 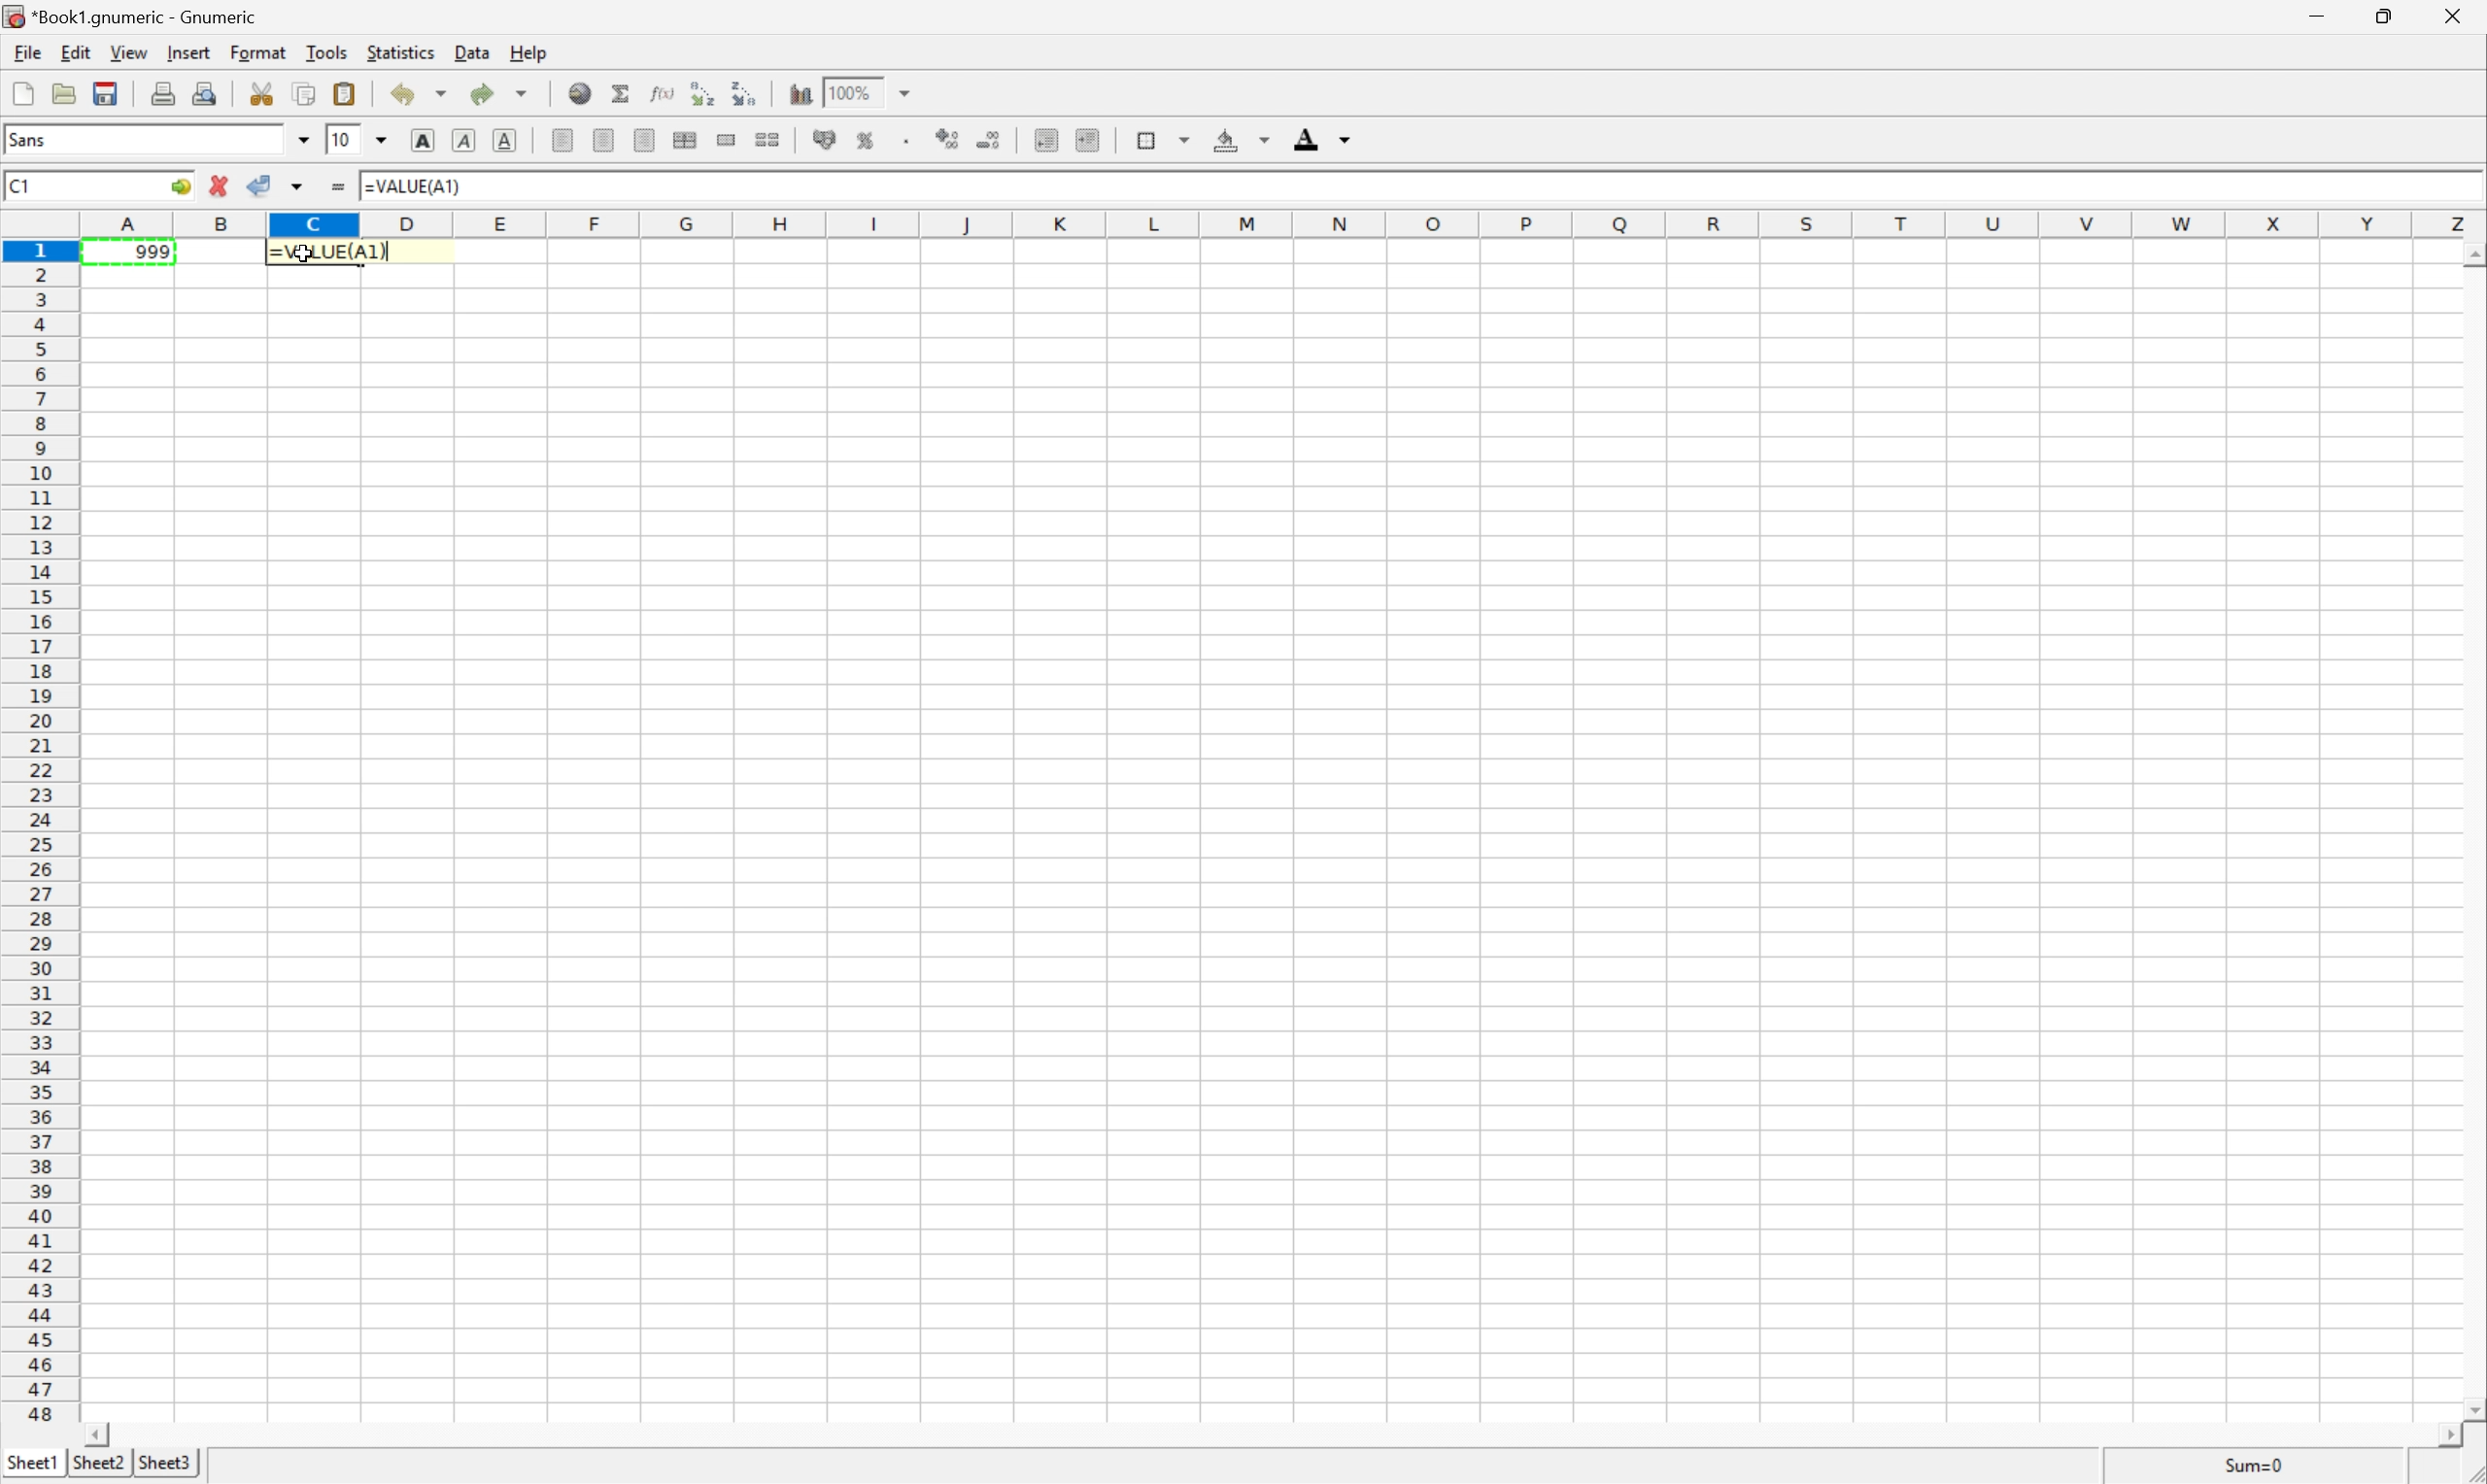 What do you see at coordinates (1287, 225) in the screenshot?
I see `column names` at bounding box center [1287, 225].